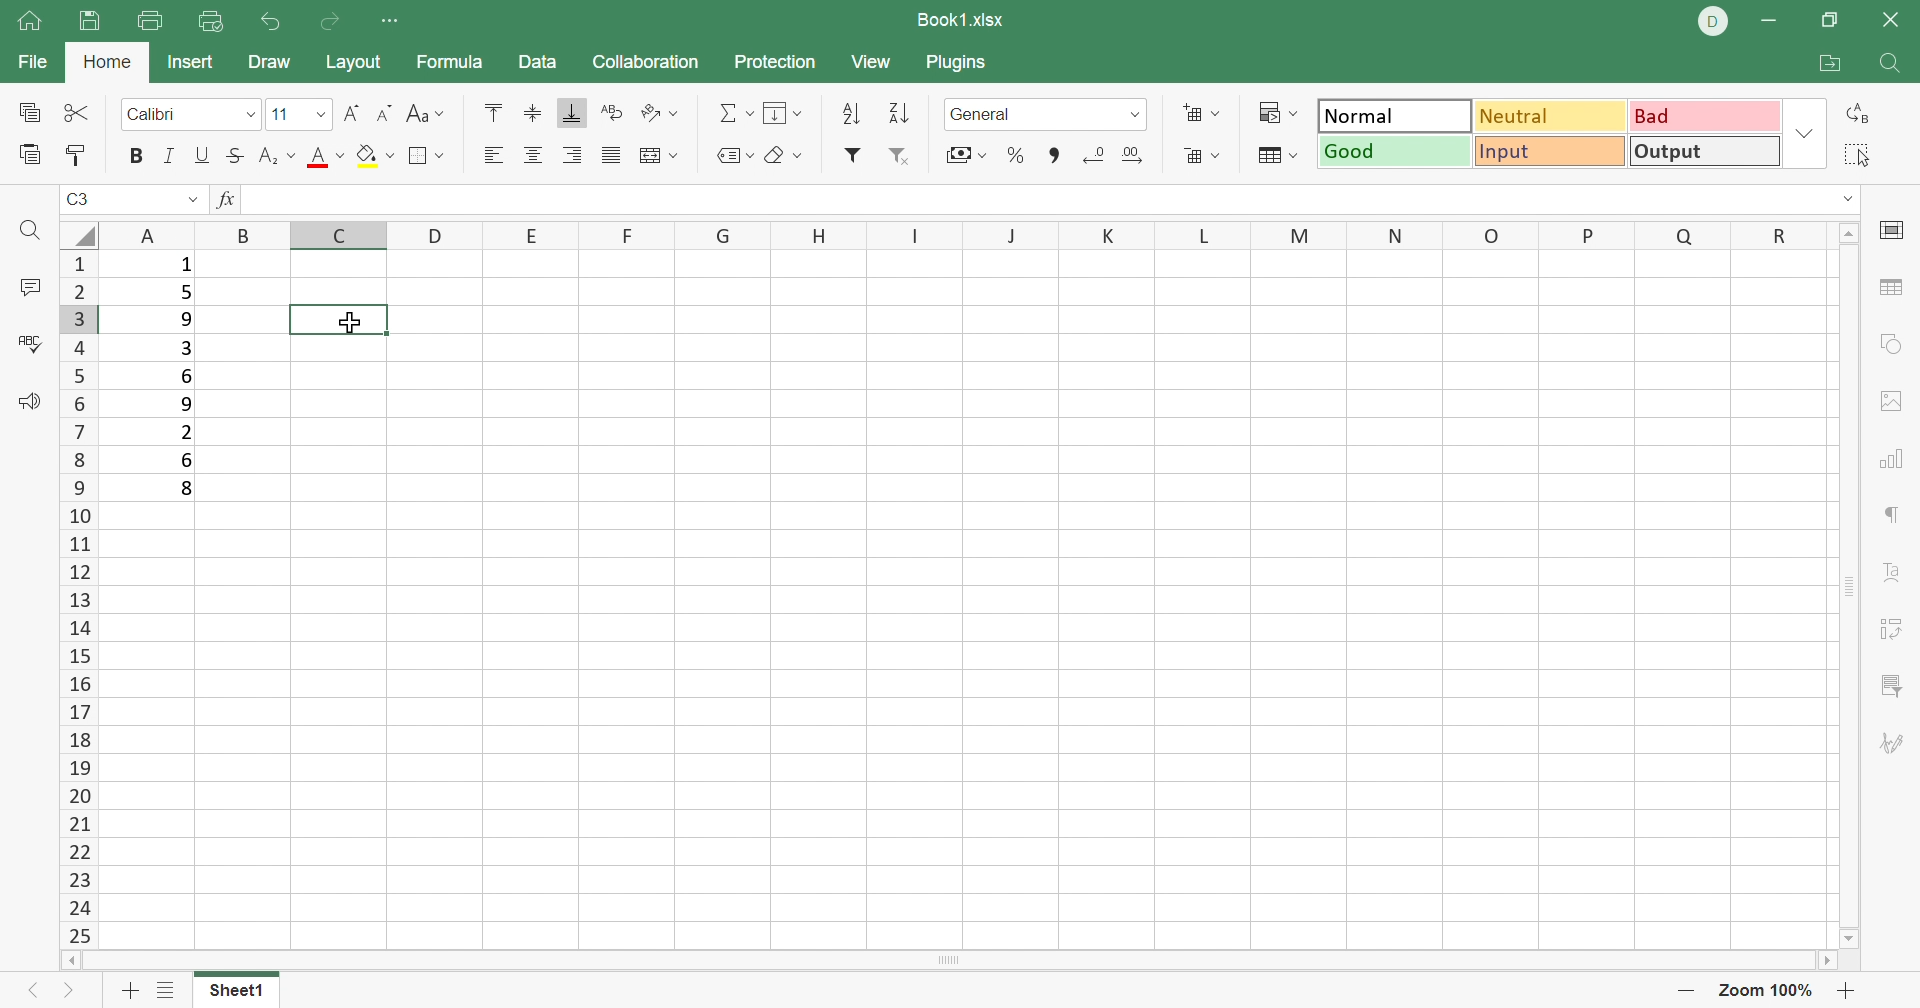 This screenshot has height=1008, width=1920. Describe the element at coordinates (573, 156) in the screenshot. I see `Align Right` at that location.